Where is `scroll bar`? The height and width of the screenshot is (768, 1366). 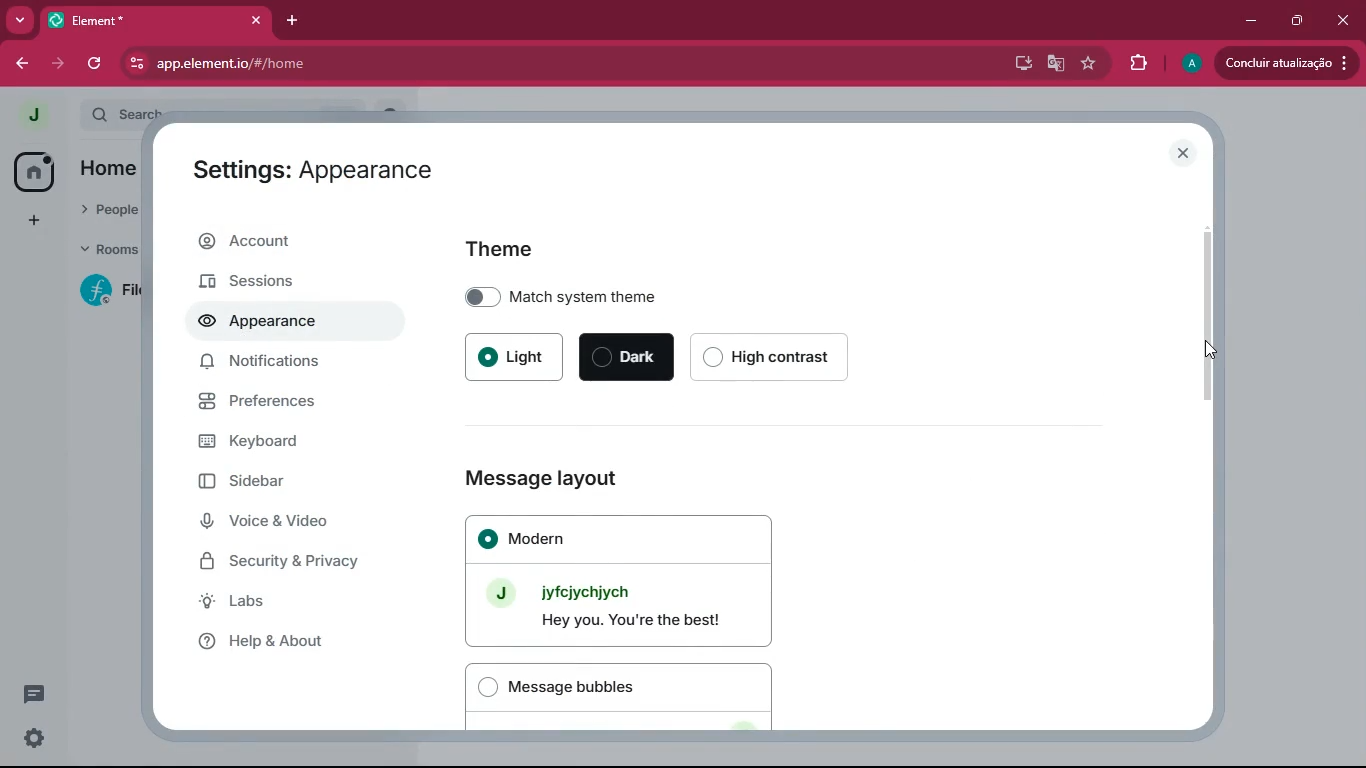
scroll bar is located at coordinates (1208, 314).